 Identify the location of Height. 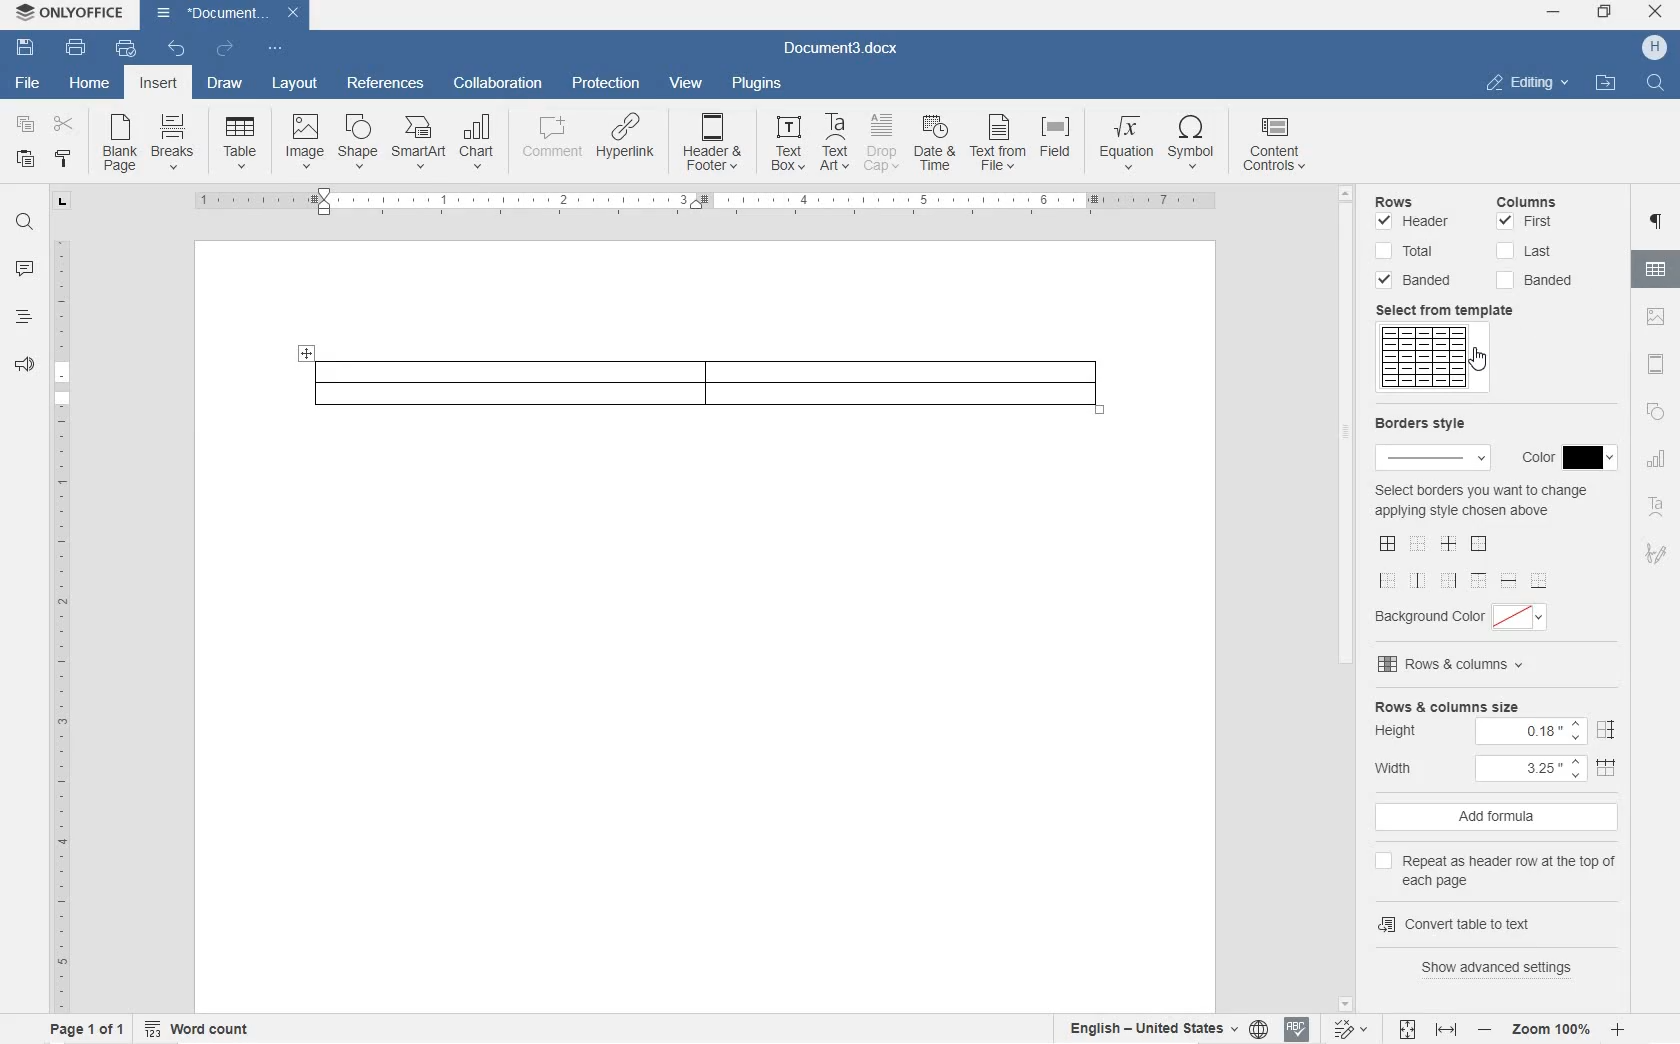
(1495, 732).